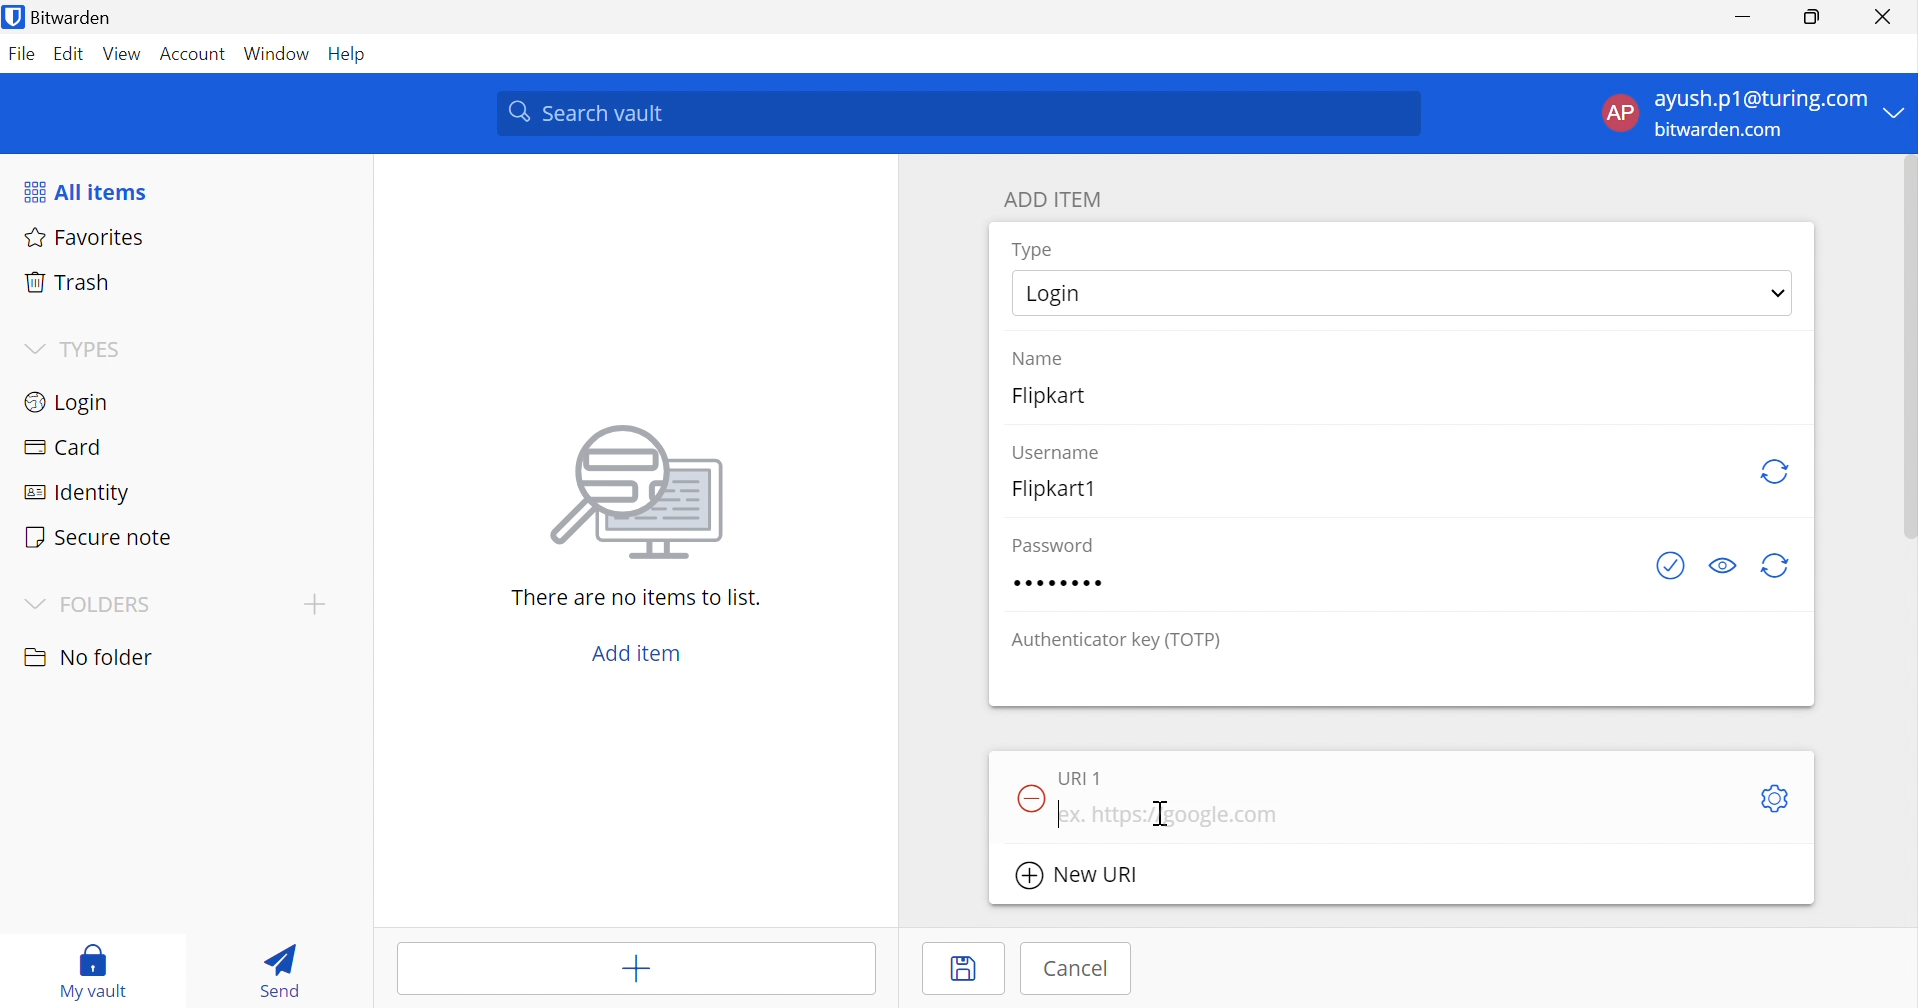 The height and width of the screenshot is (1008, 1918). I want to click on Card, so click(67, 448).